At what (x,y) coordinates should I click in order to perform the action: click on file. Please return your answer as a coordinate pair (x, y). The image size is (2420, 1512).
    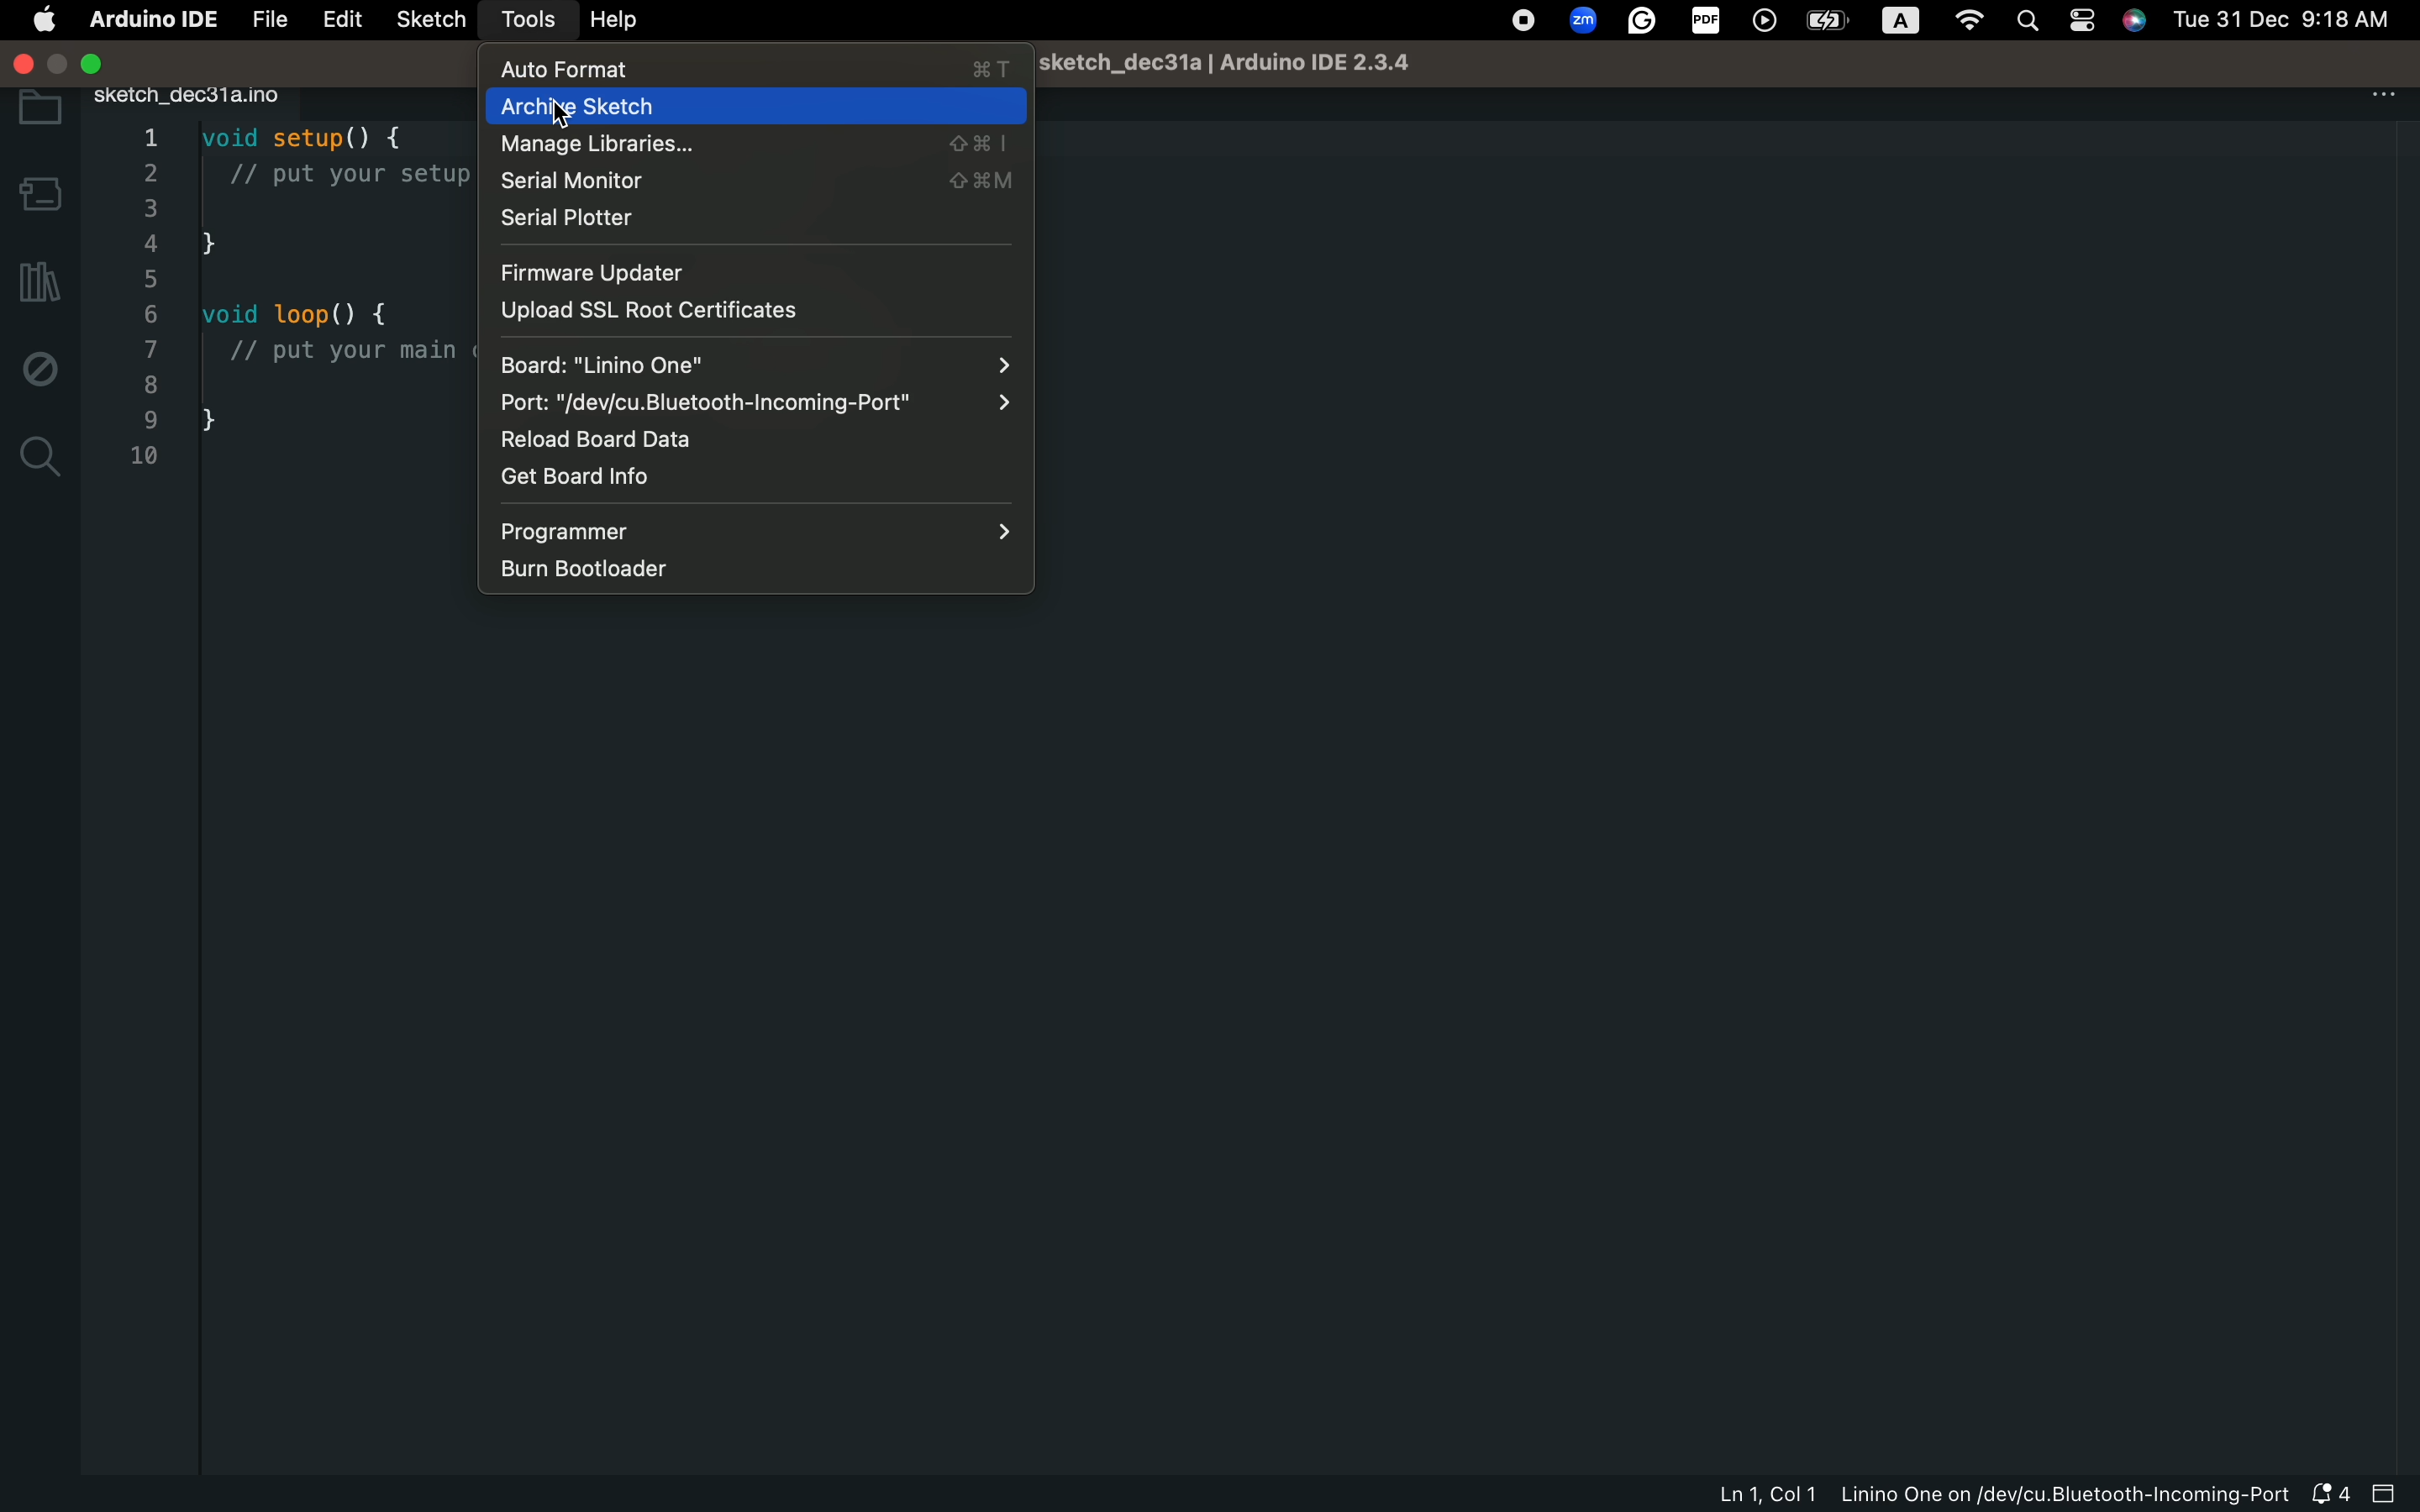
    Looking at the image, I should click on (268, 22).